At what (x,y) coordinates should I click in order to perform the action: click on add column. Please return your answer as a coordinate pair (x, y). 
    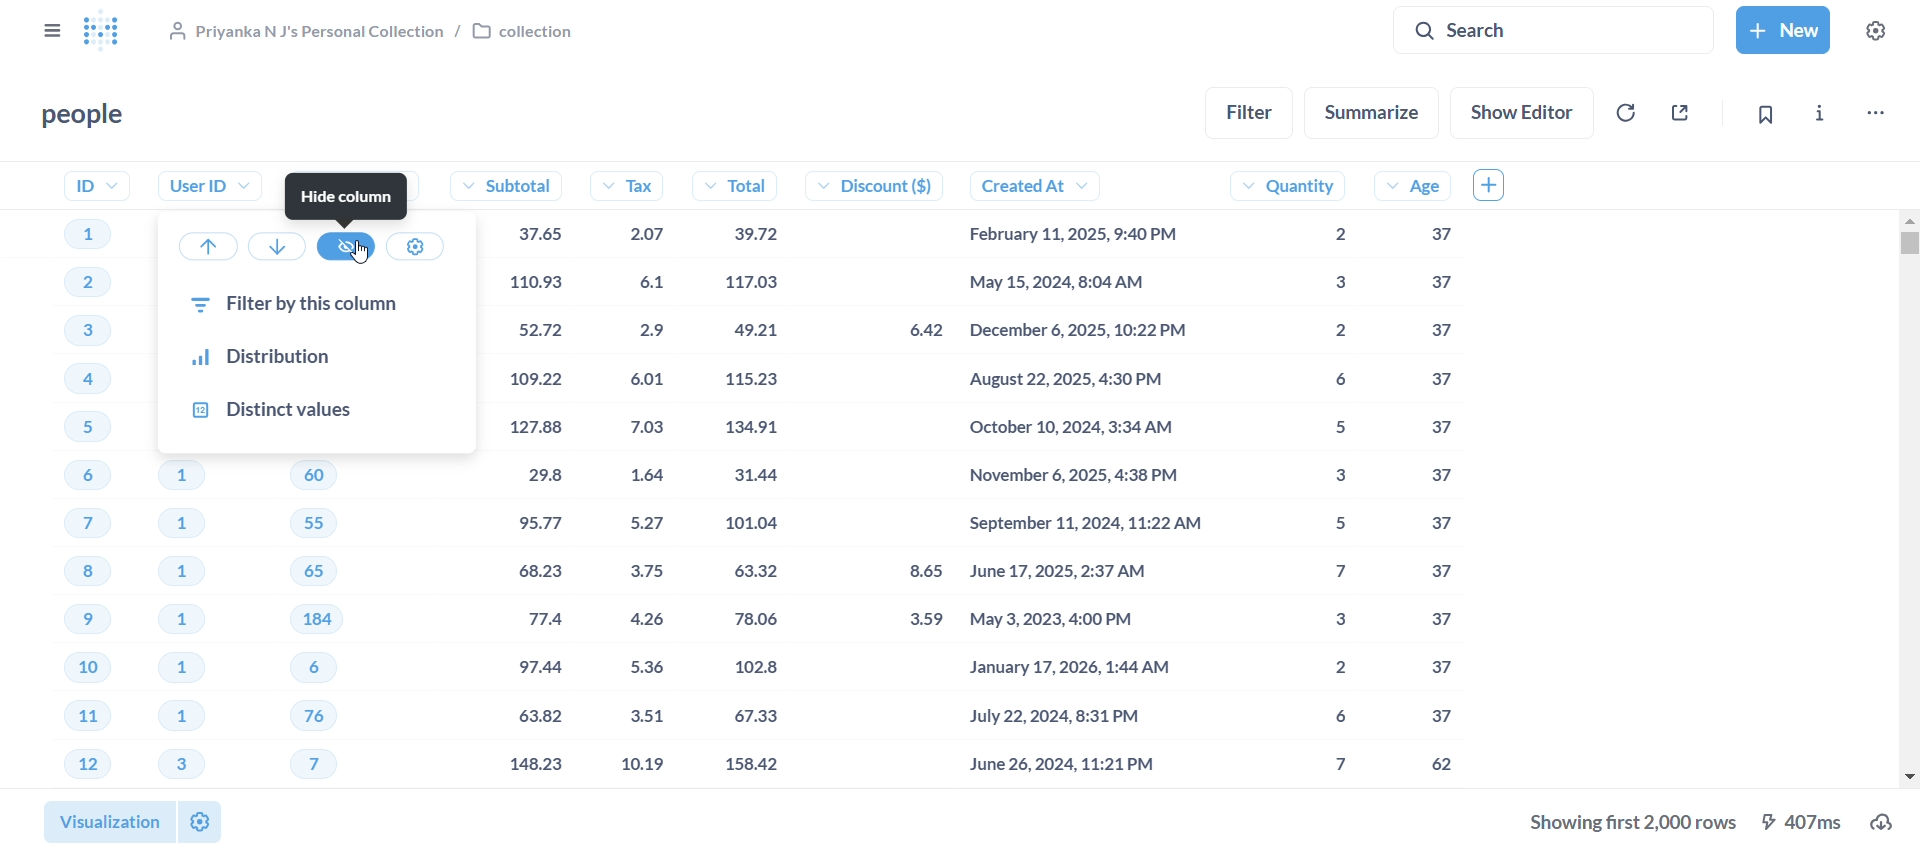
    Looking at the image, I should click on (1495, 186).